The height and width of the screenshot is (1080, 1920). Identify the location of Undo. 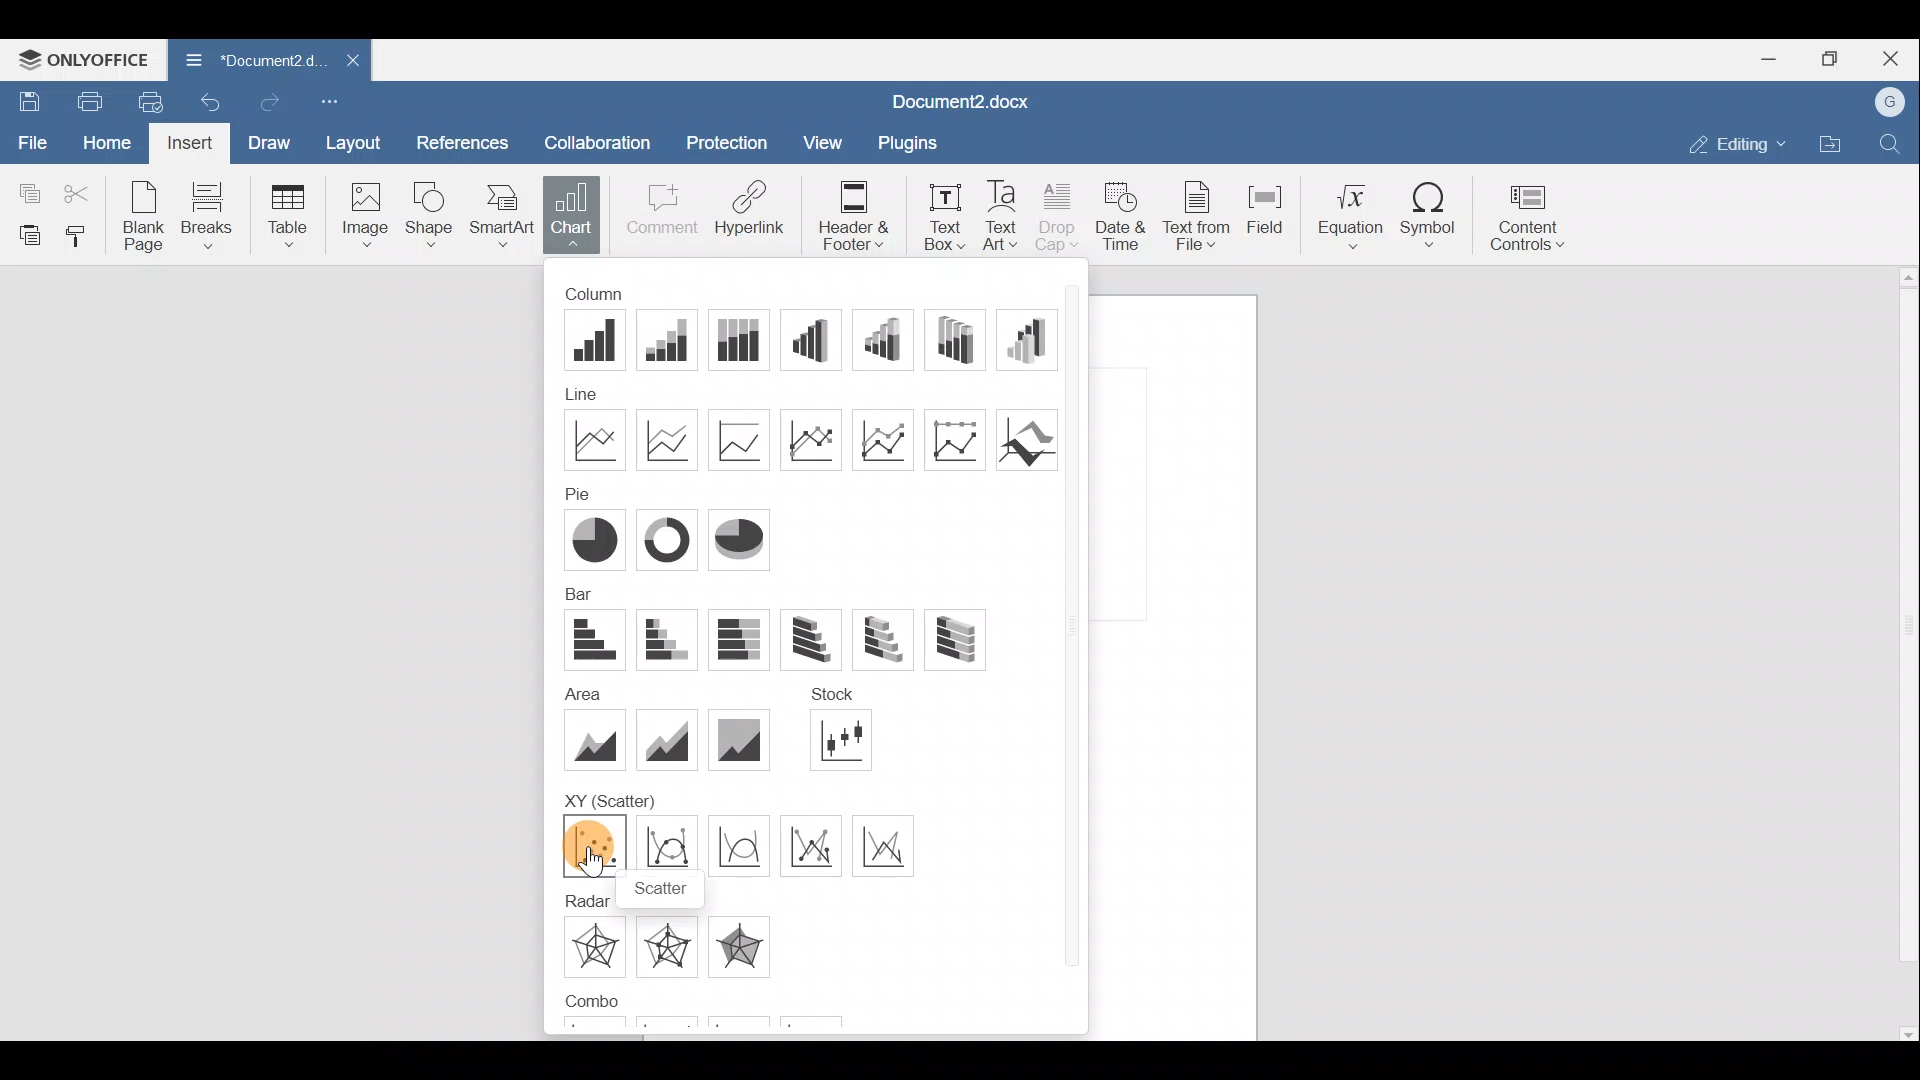
(214, 100).